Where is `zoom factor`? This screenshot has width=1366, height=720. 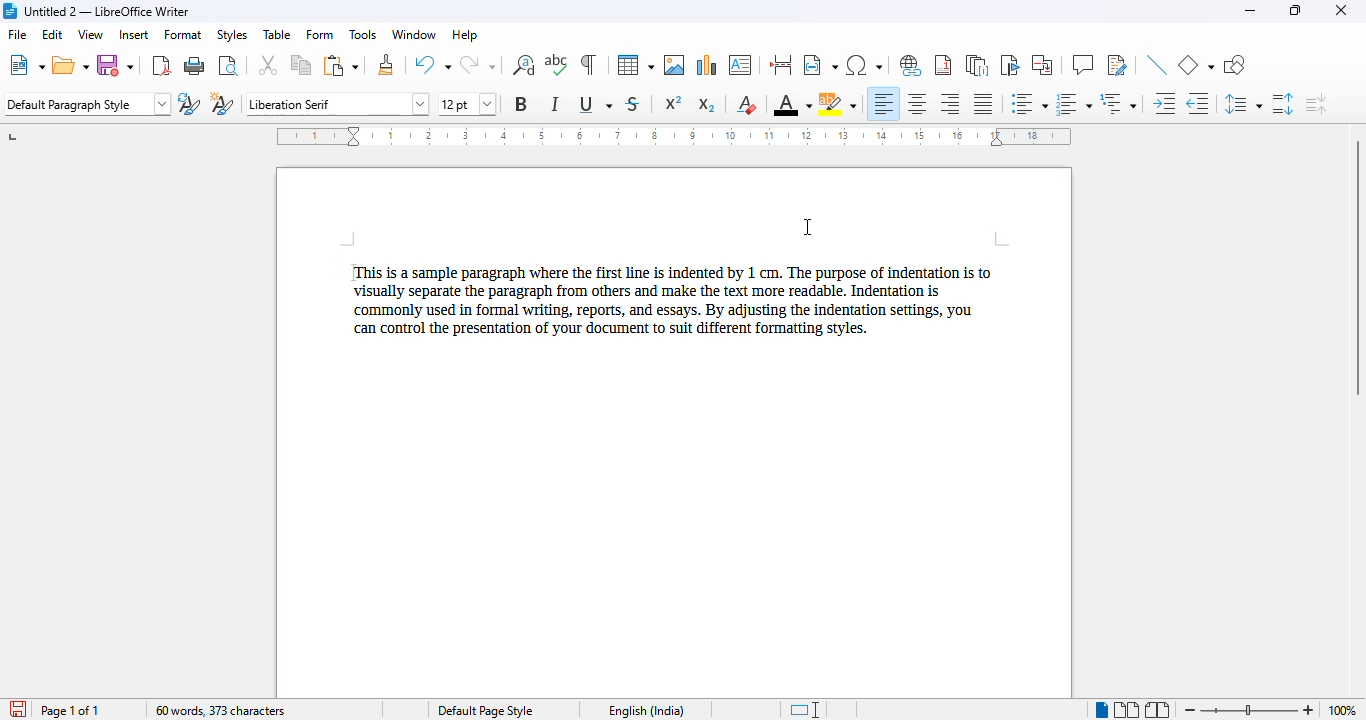
zoom factor is located at coordinates (1342, 710).